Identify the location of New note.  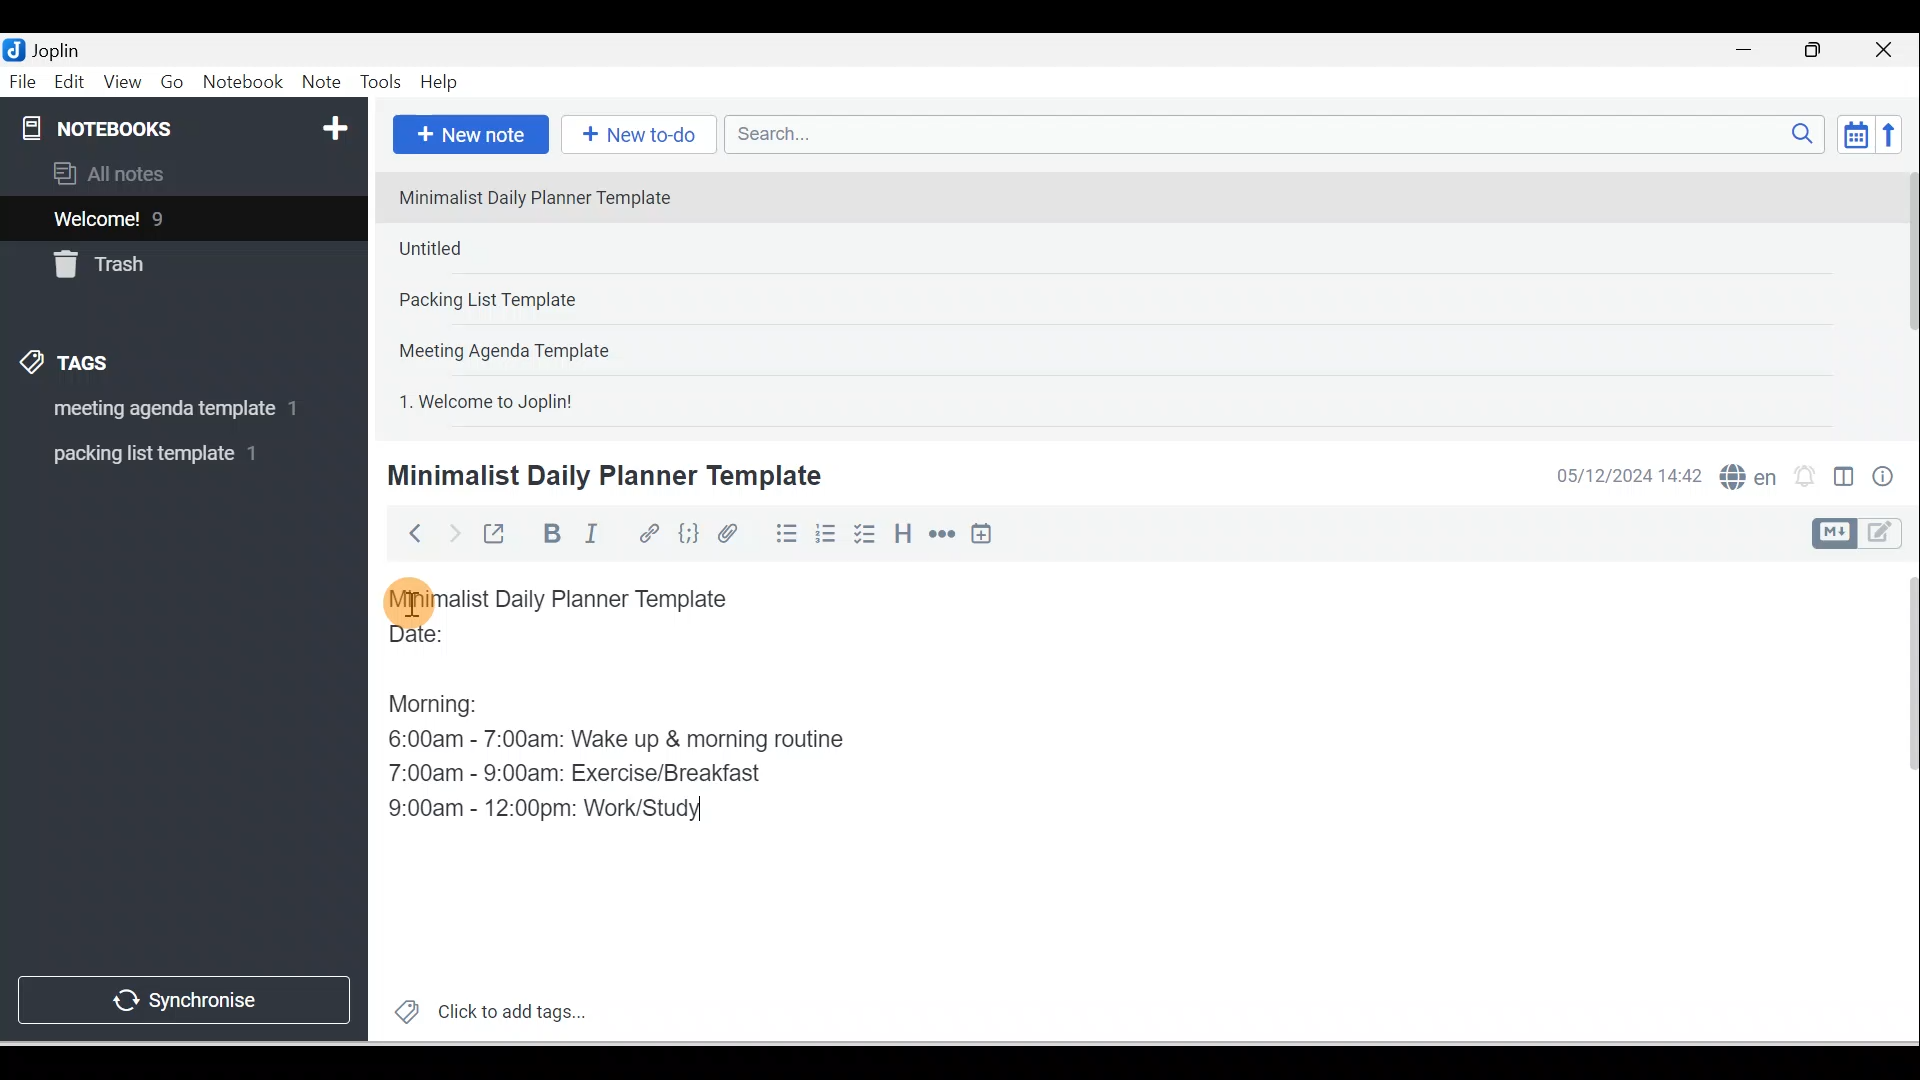
(467, 136).